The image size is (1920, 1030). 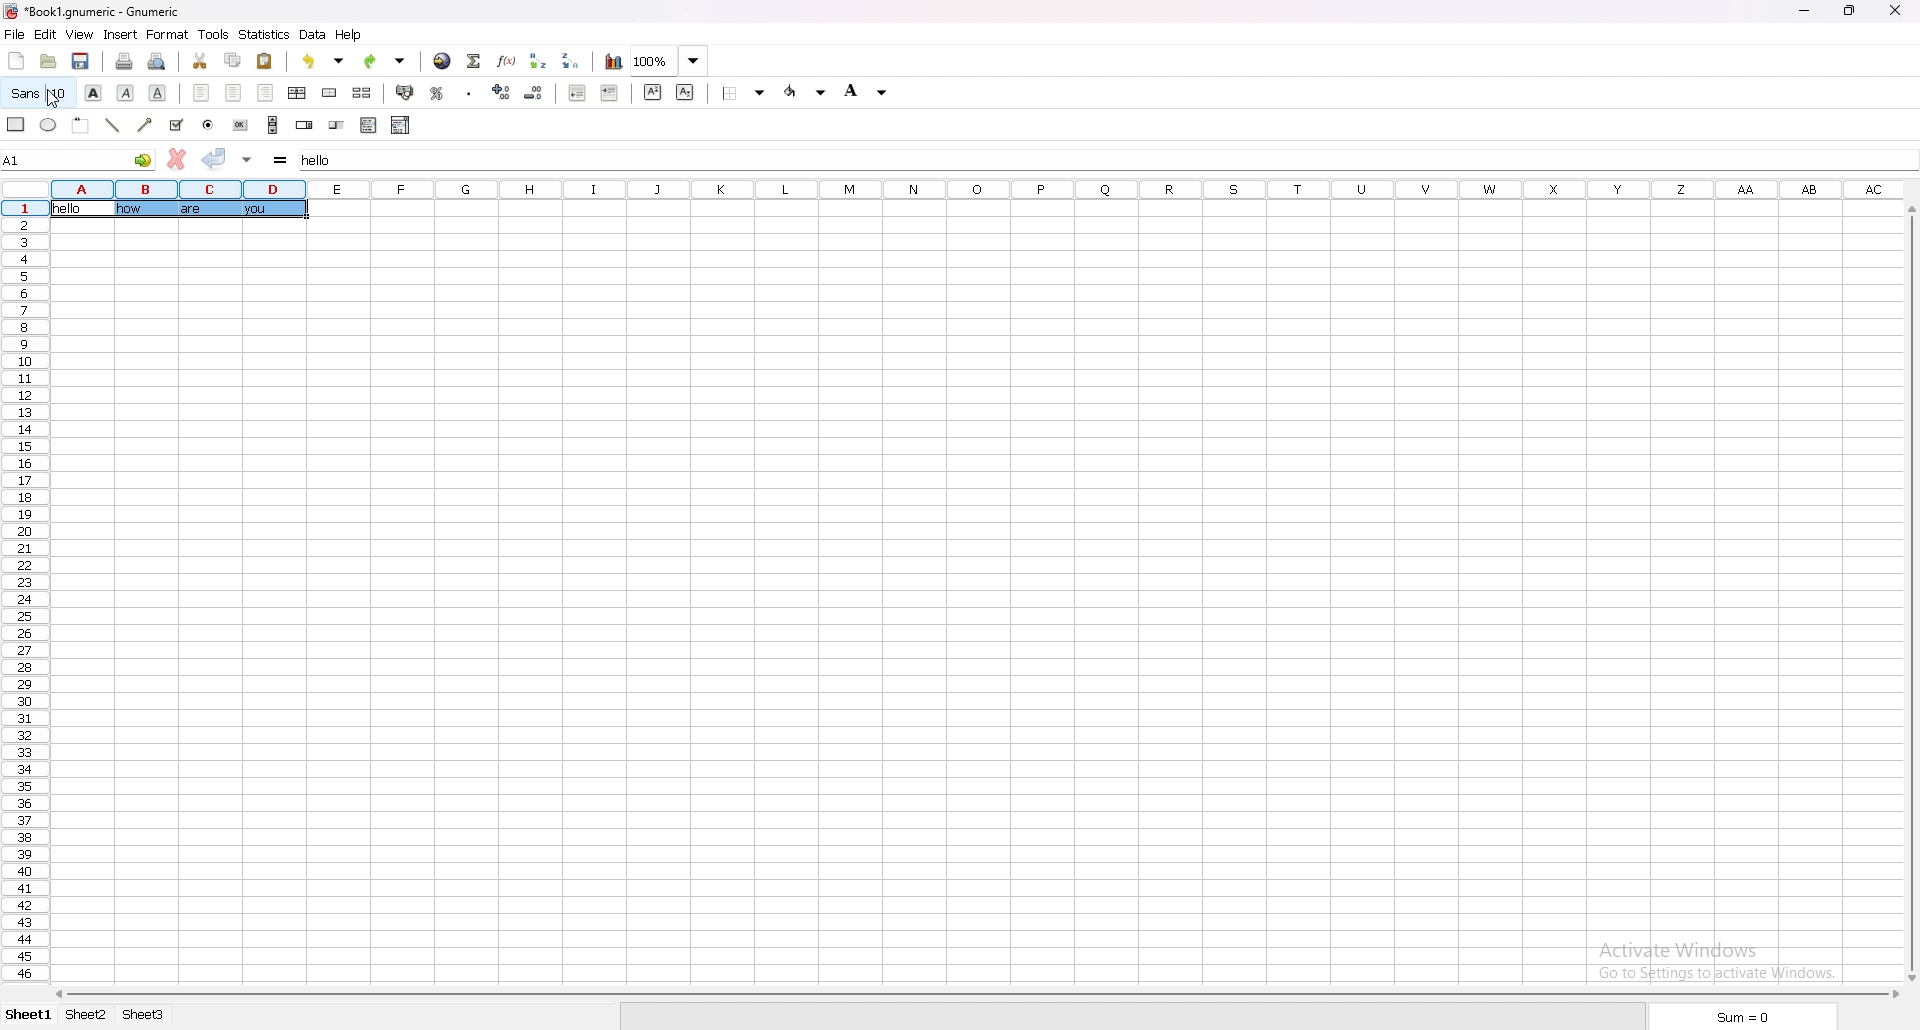 I want to click on slider, so click(x=337, y=125).